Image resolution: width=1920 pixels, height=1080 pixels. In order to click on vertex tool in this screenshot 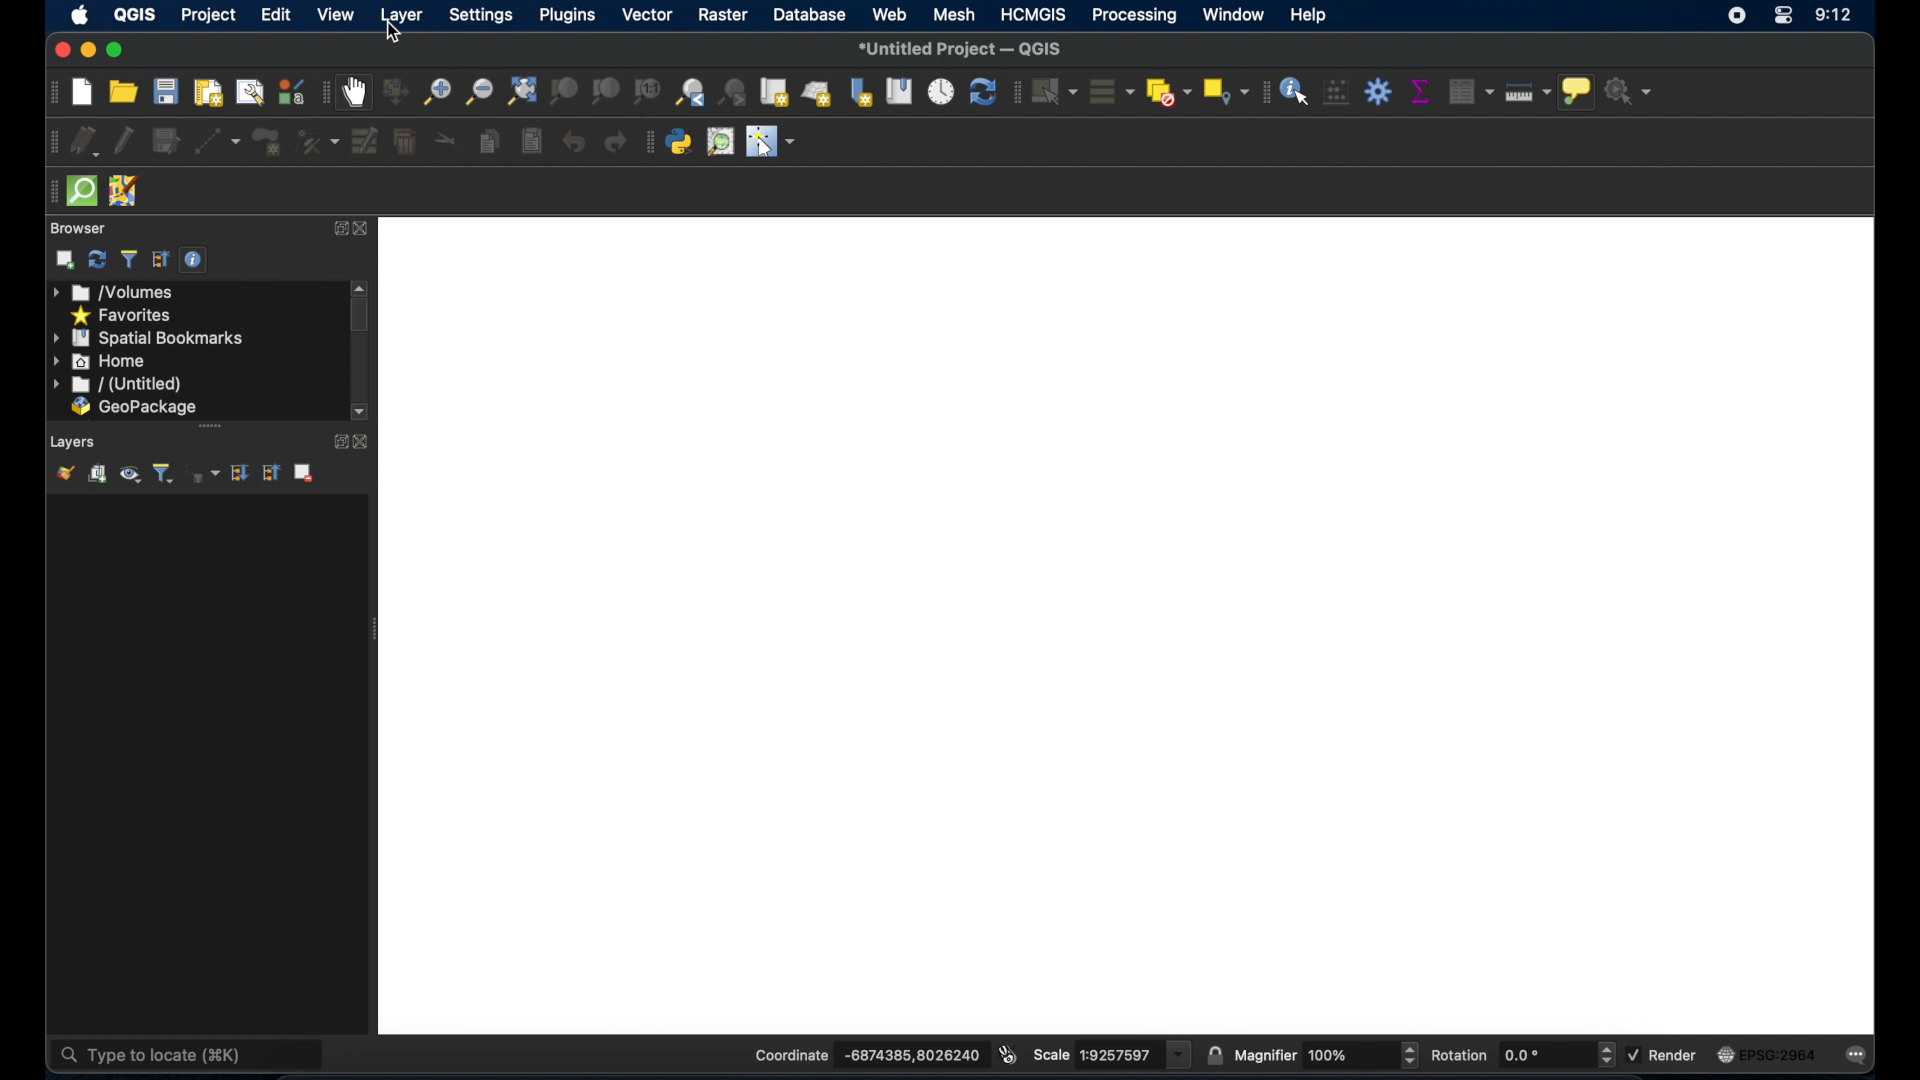, I will do `click(315, 142)`.